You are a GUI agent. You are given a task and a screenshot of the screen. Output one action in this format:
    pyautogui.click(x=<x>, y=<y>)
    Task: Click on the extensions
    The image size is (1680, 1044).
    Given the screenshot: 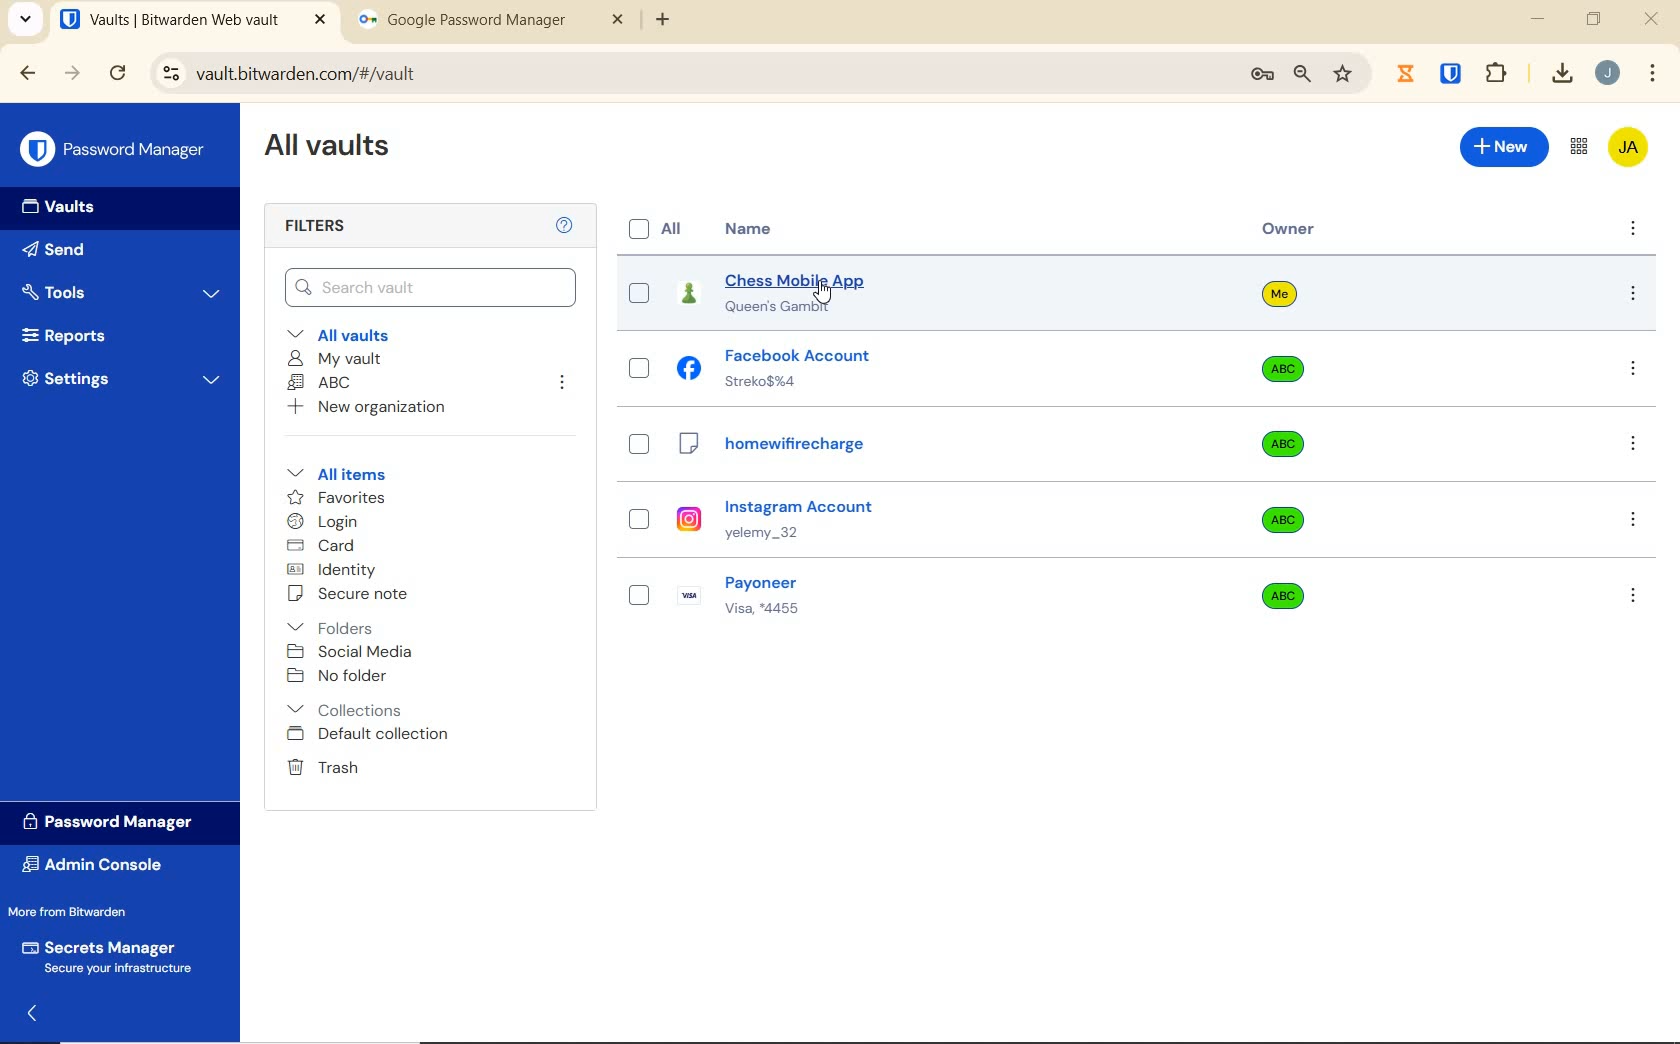 What is the action you would take?
    pyautogui.click(x=1453, y=72)
    